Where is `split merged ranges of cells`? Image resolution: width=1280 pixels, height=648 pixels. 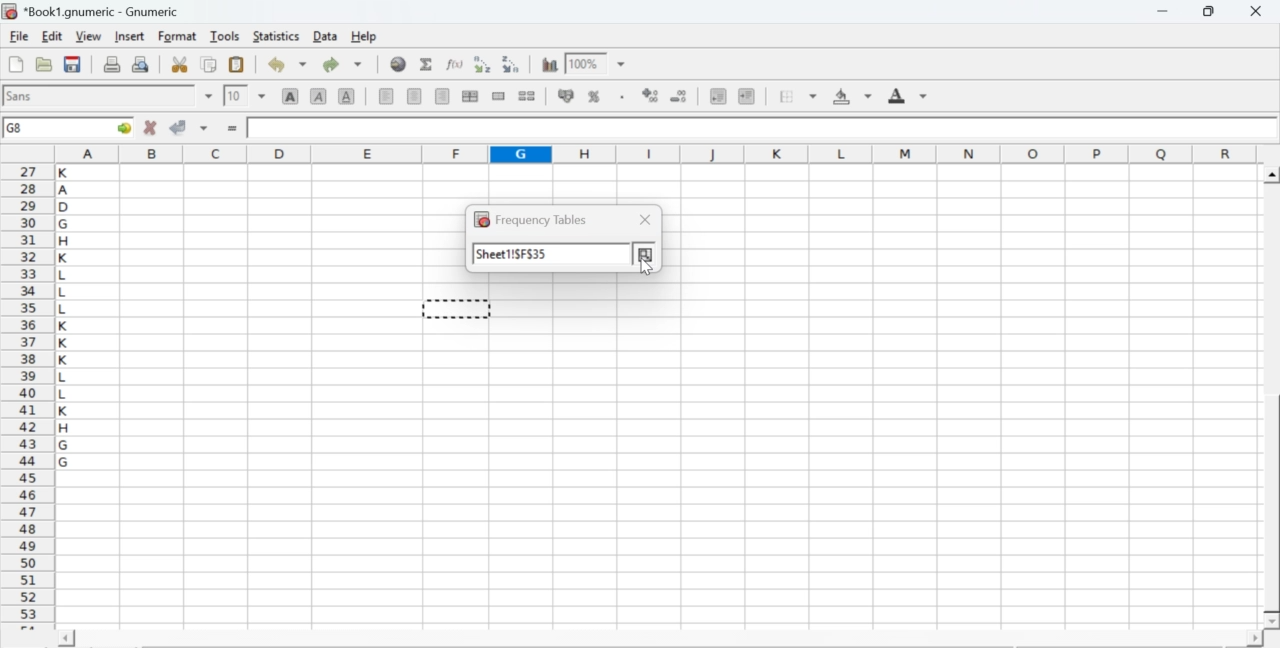
split merged ranges of cells is located at coordinates (526, 95).